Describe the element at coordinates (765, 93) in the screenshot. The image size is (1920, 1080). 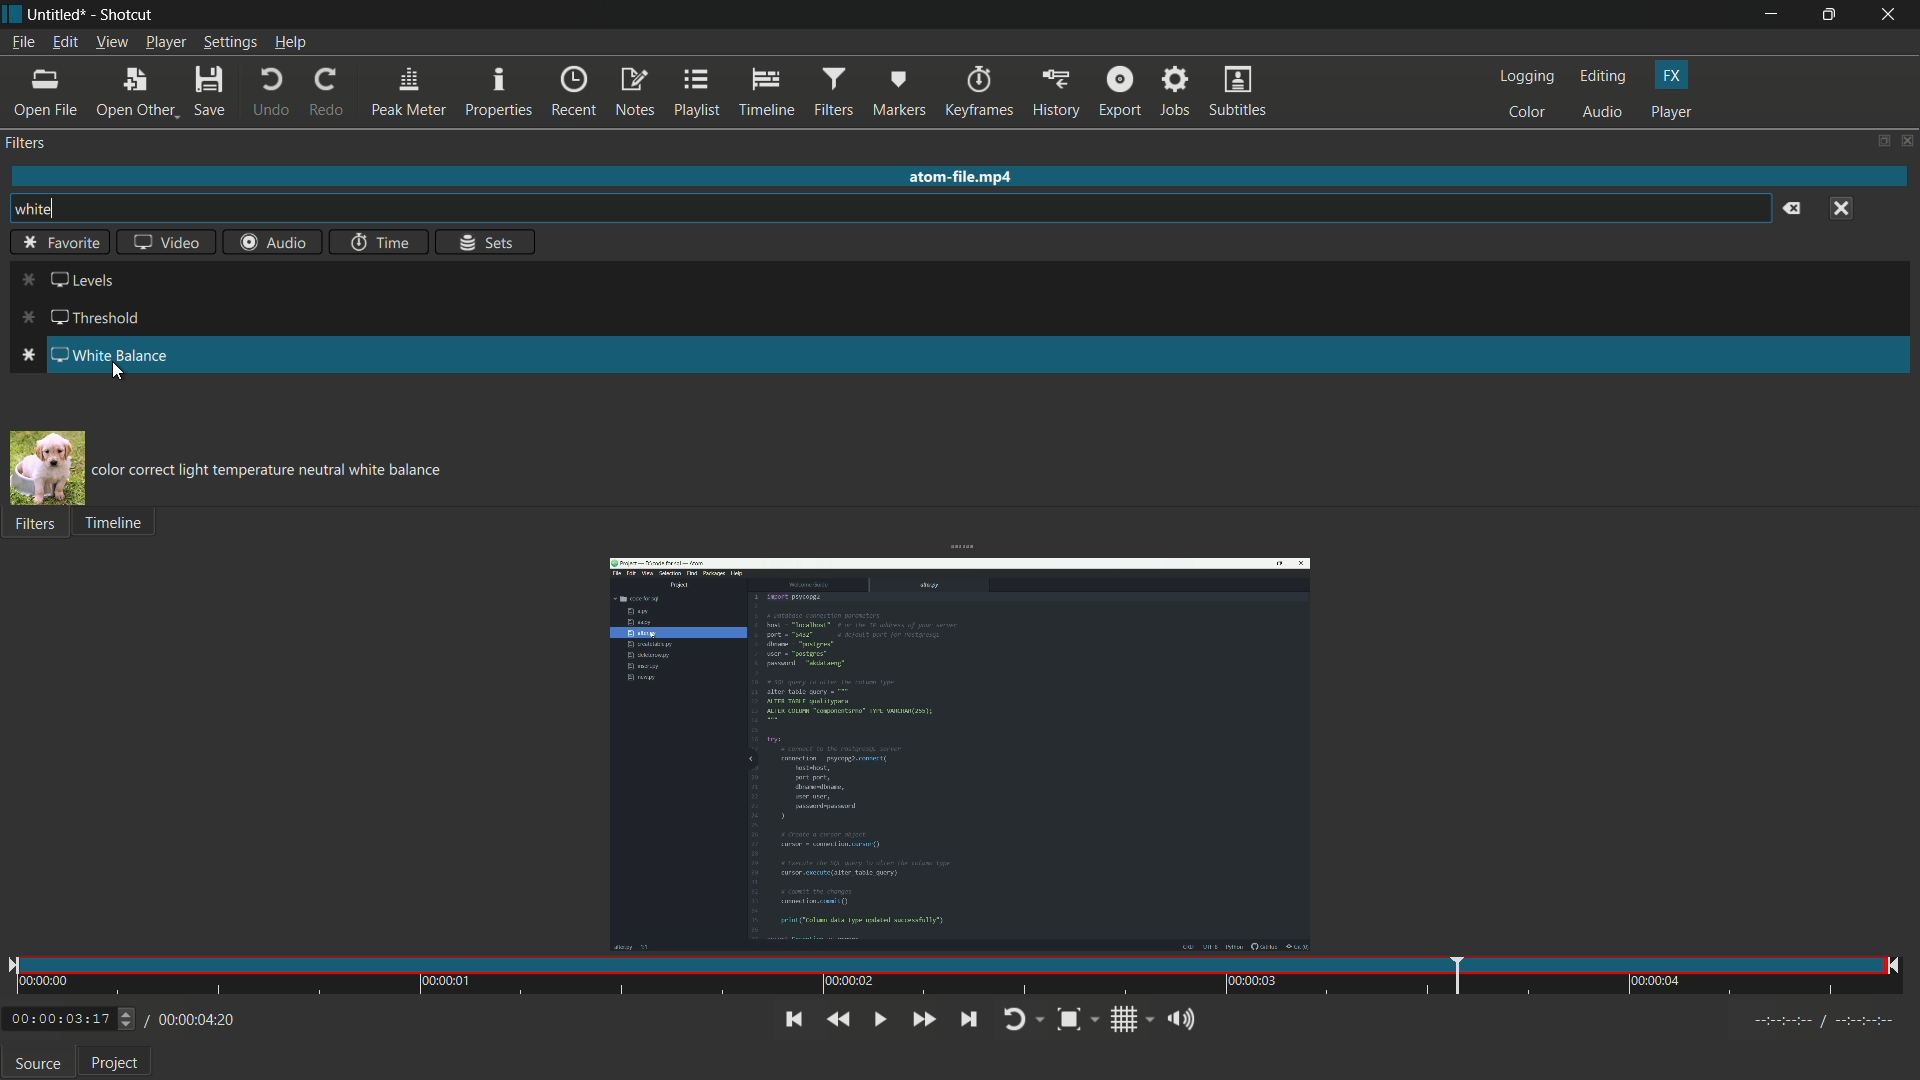
I see `timeline` at that location.